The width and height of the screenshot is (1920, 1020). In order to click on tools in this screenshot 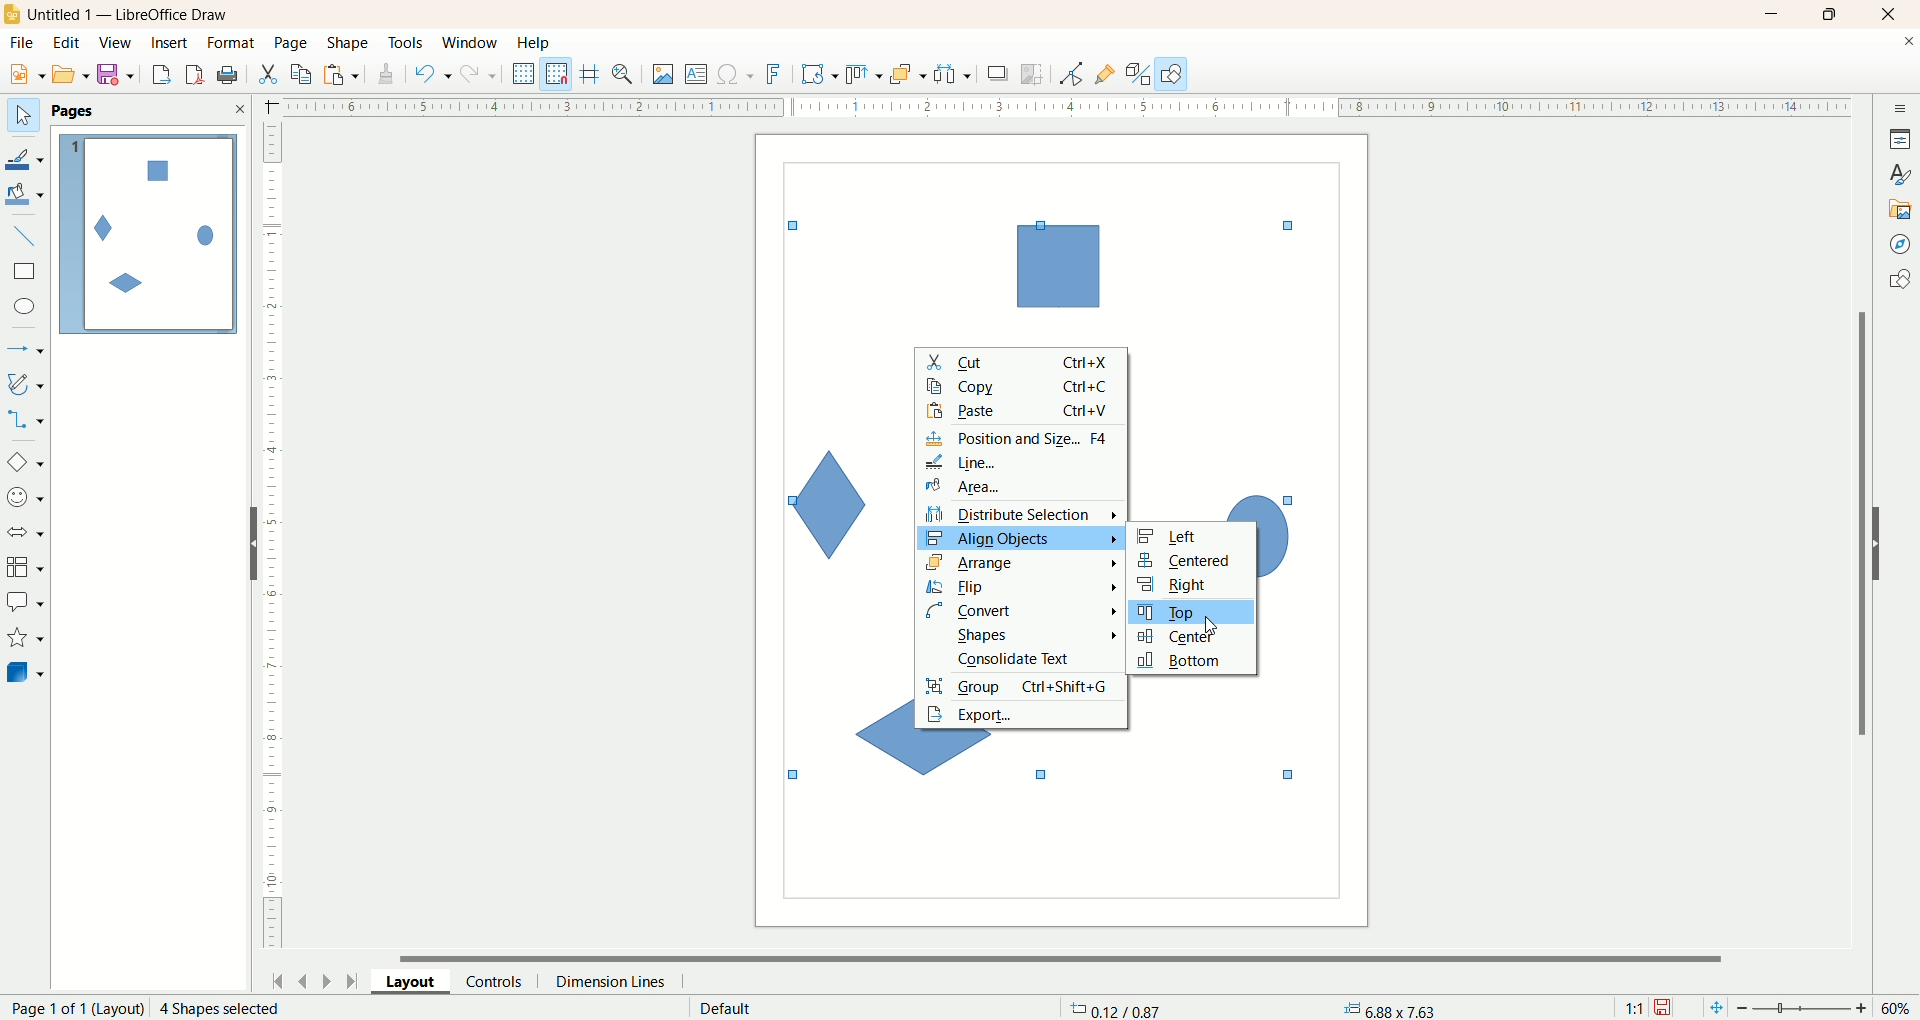, I will do `click(407, 44)`.